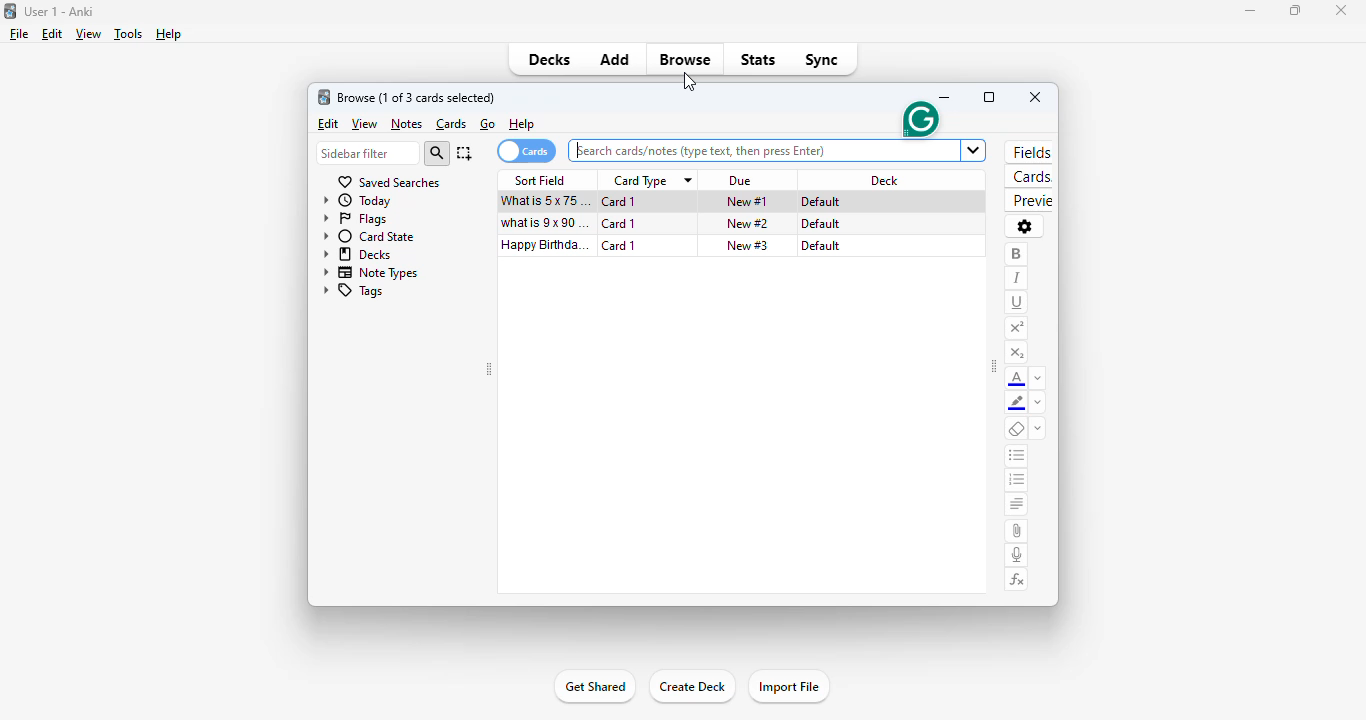 This screenshot has width=1366, height=720. What do you see at coordinates (52, 34) in the screenshot?
I see `edit` at bounding box center [52, 34].